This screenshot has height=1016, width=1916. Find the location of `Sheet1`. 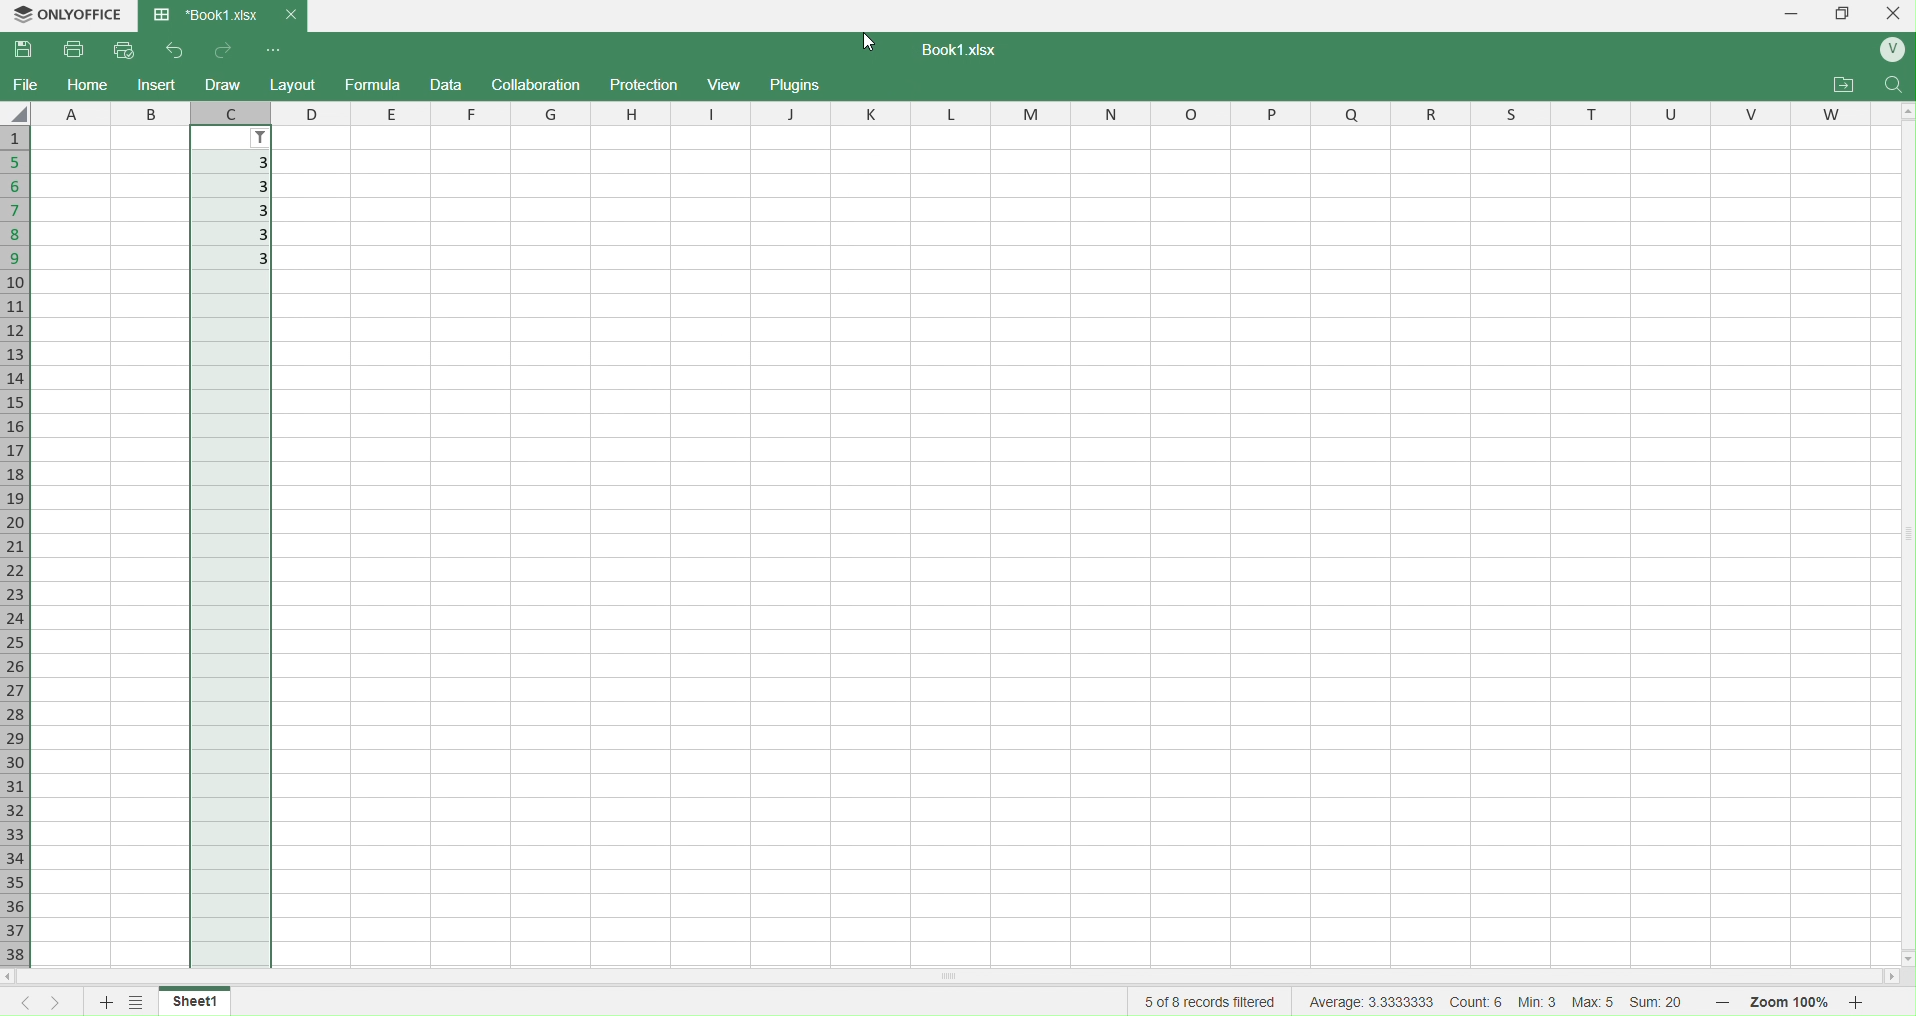

Sheet1 is located at coordinates (204, 1001).